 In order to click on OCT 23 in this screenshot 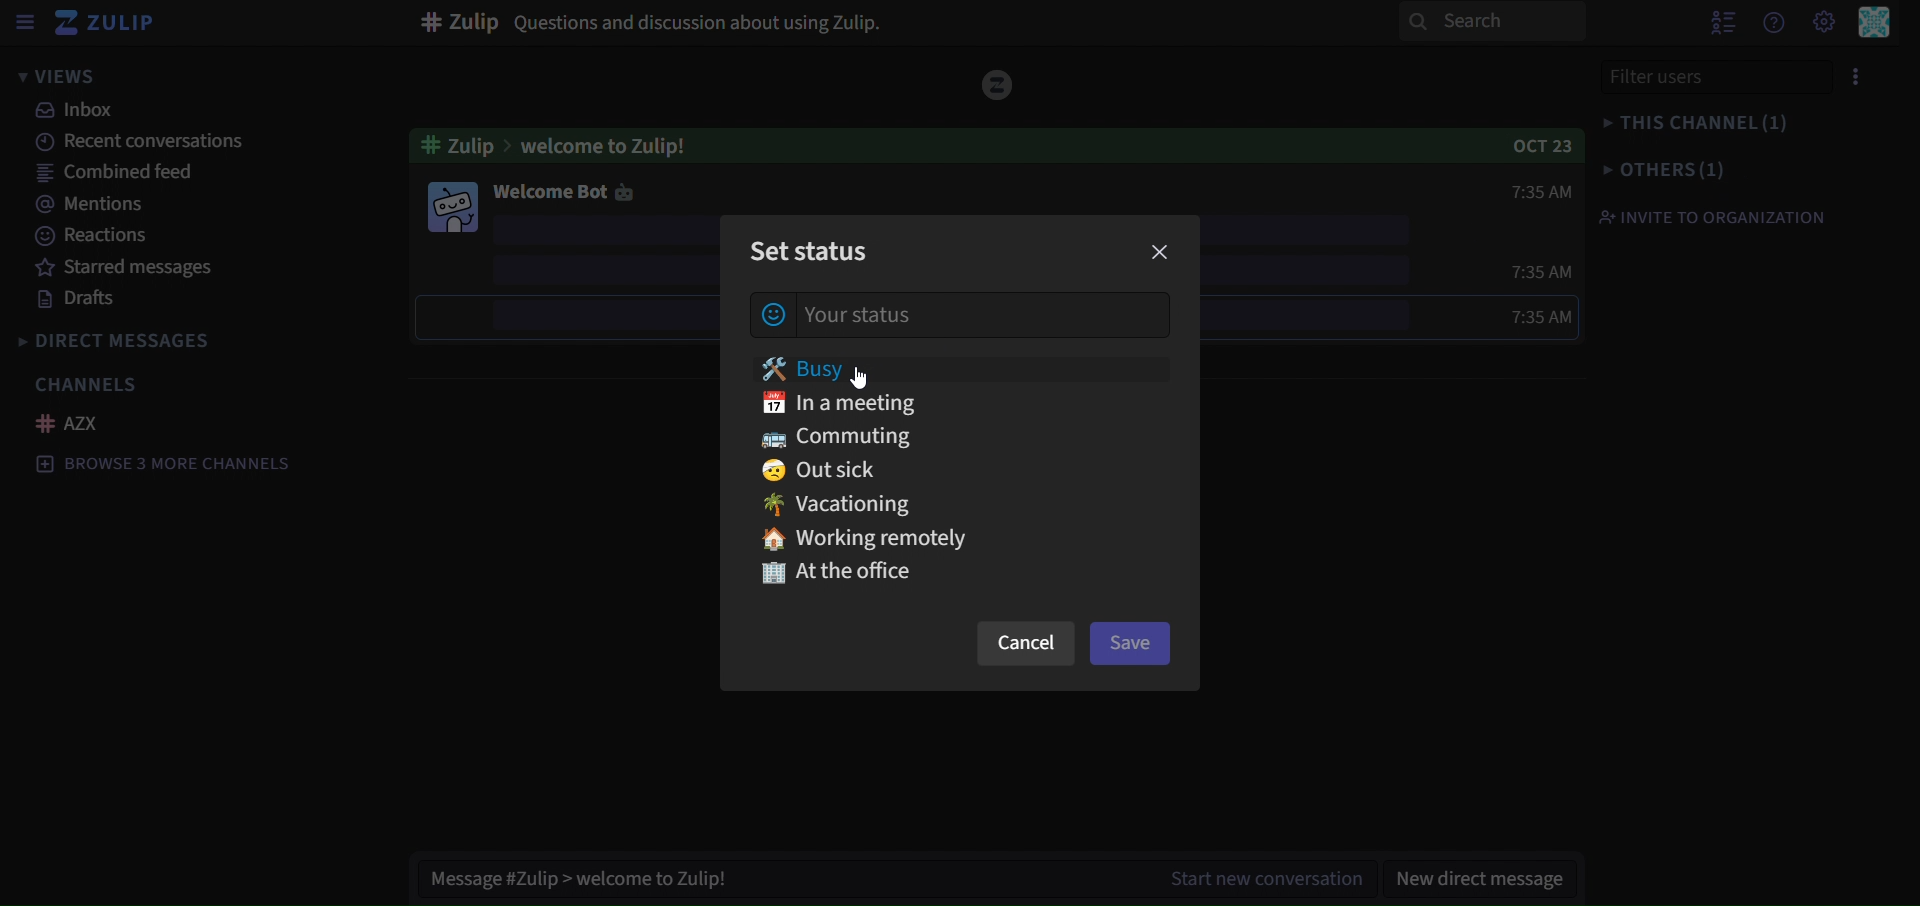, I will do `click(1535, 144)`.